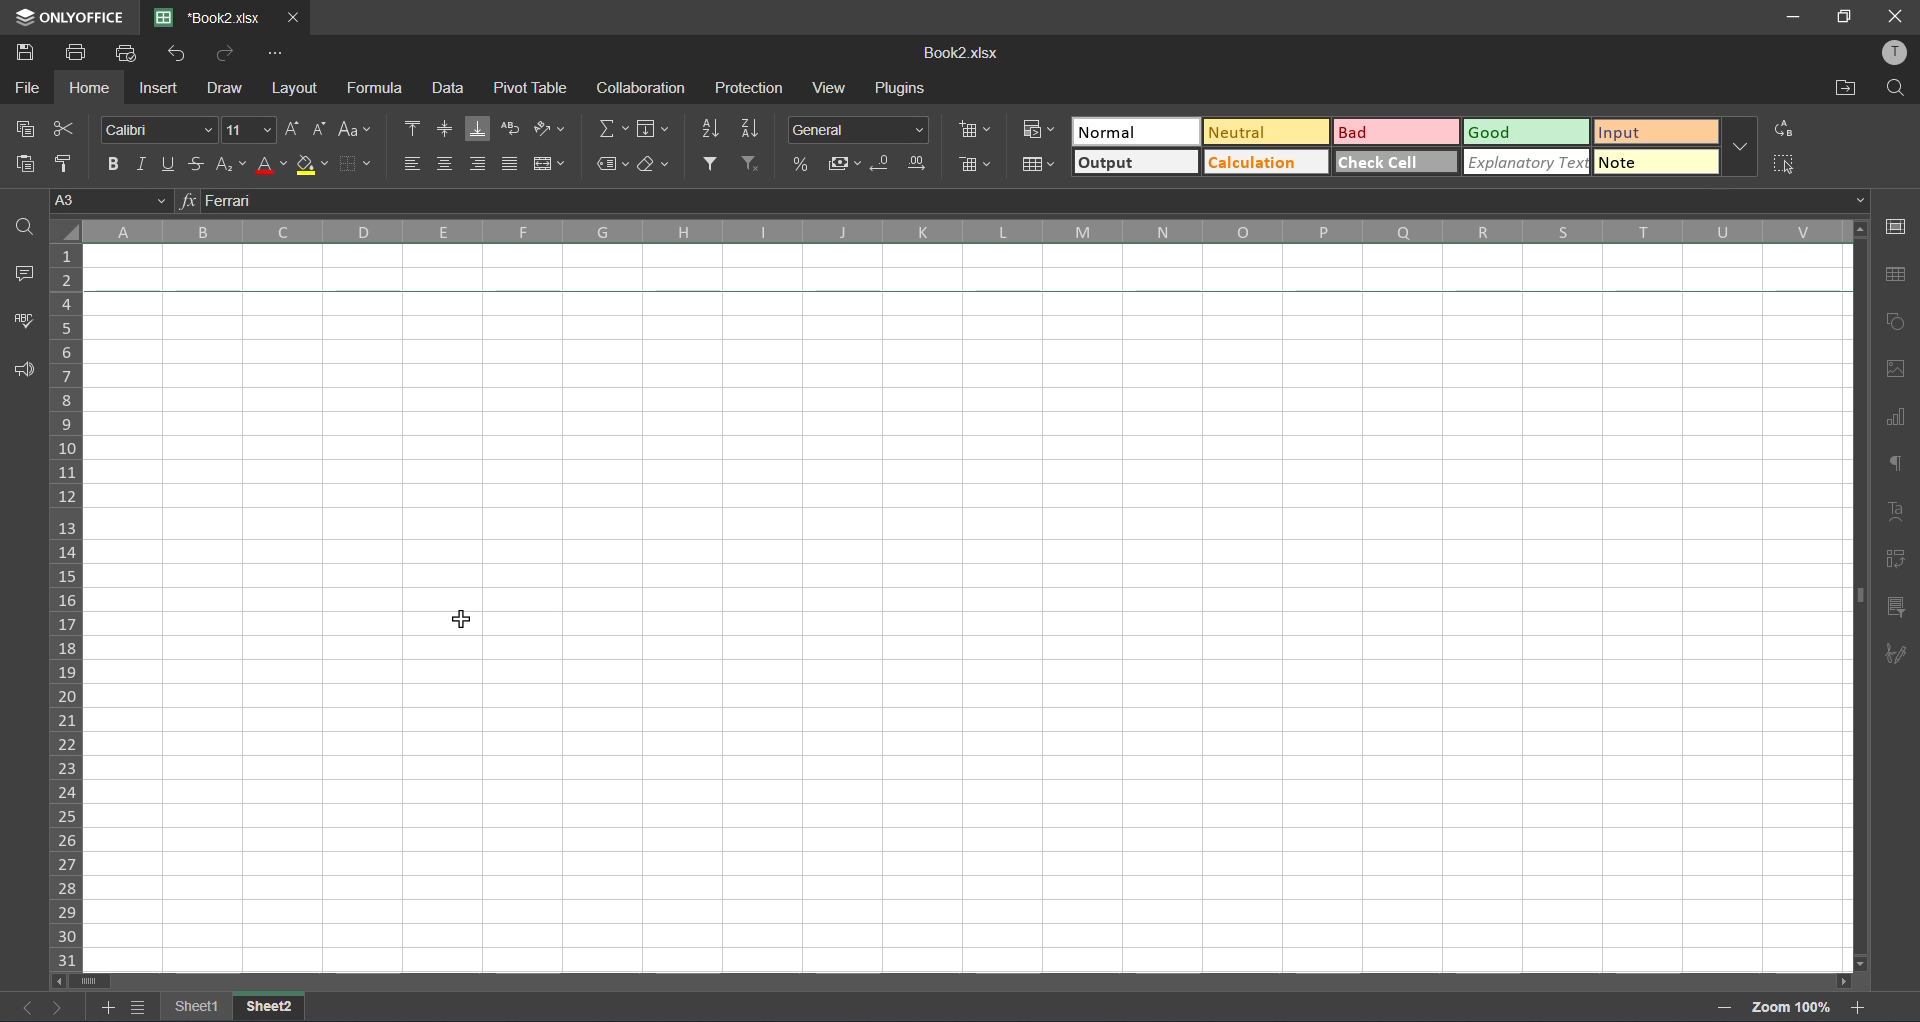 The image size is (1920, 1022). I want to click on redo, so click(225, 50).